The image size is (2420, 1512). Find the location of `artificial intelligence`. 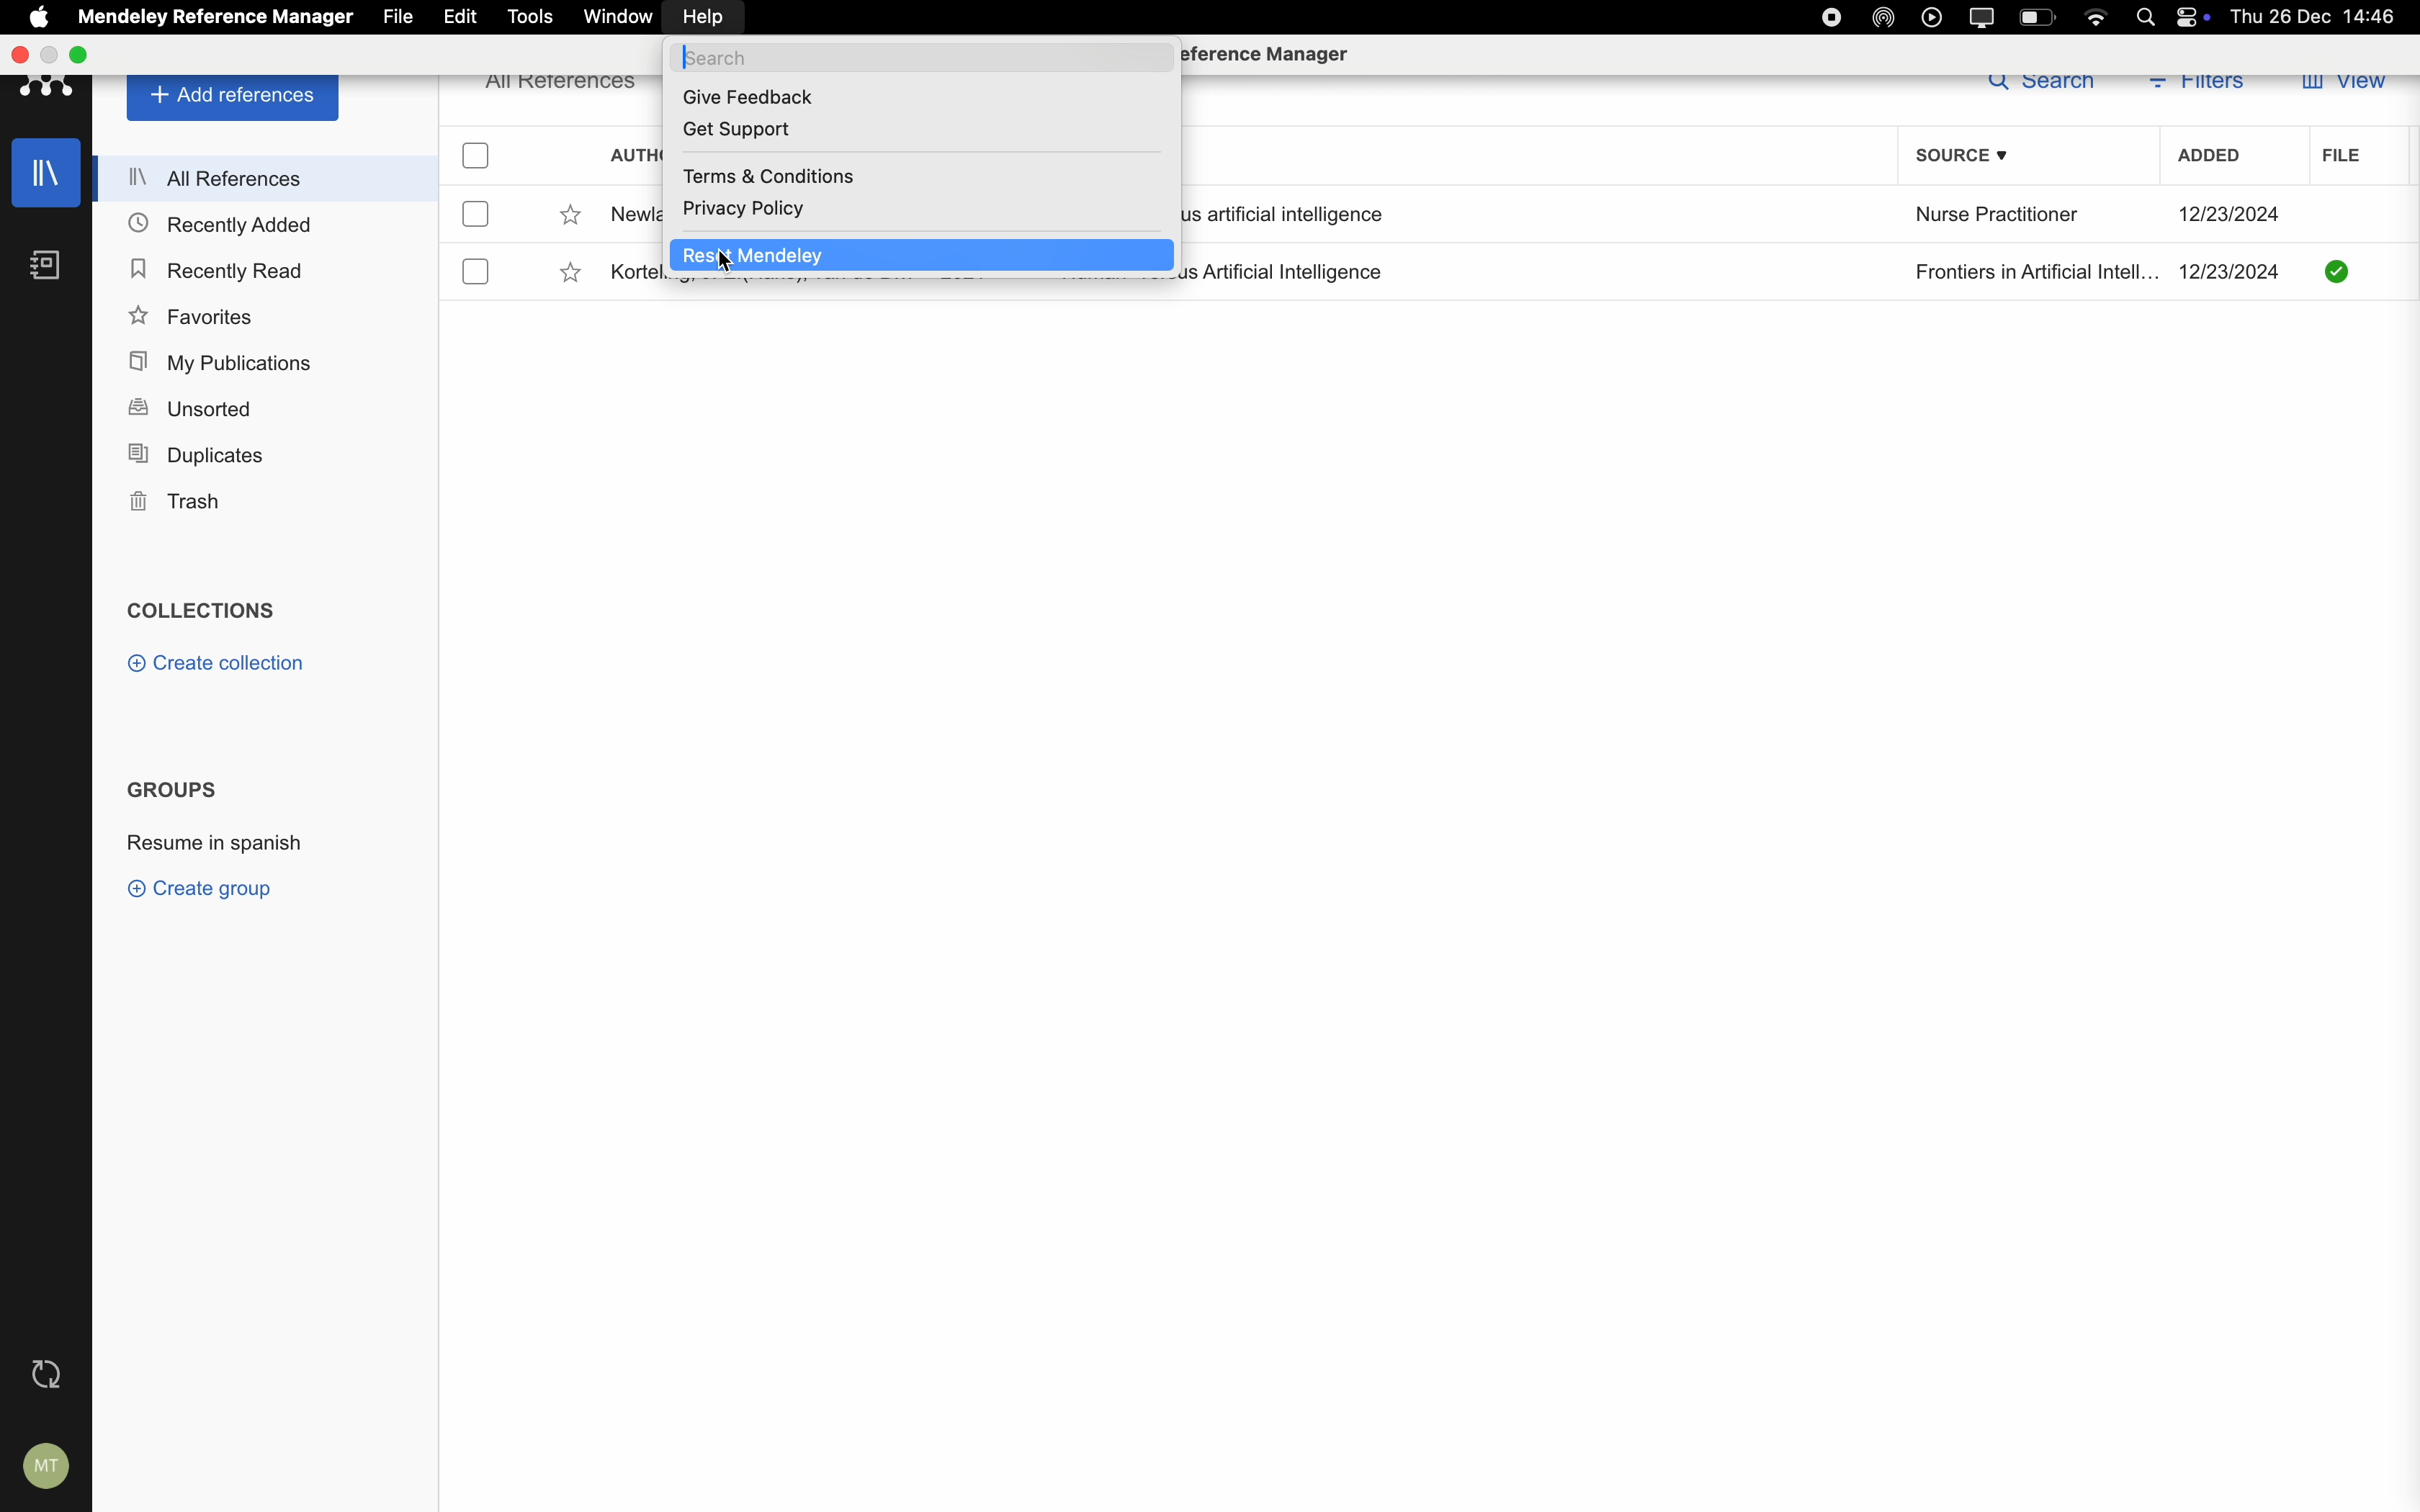

artificial intelligence is located at coordinates (1303, 214).